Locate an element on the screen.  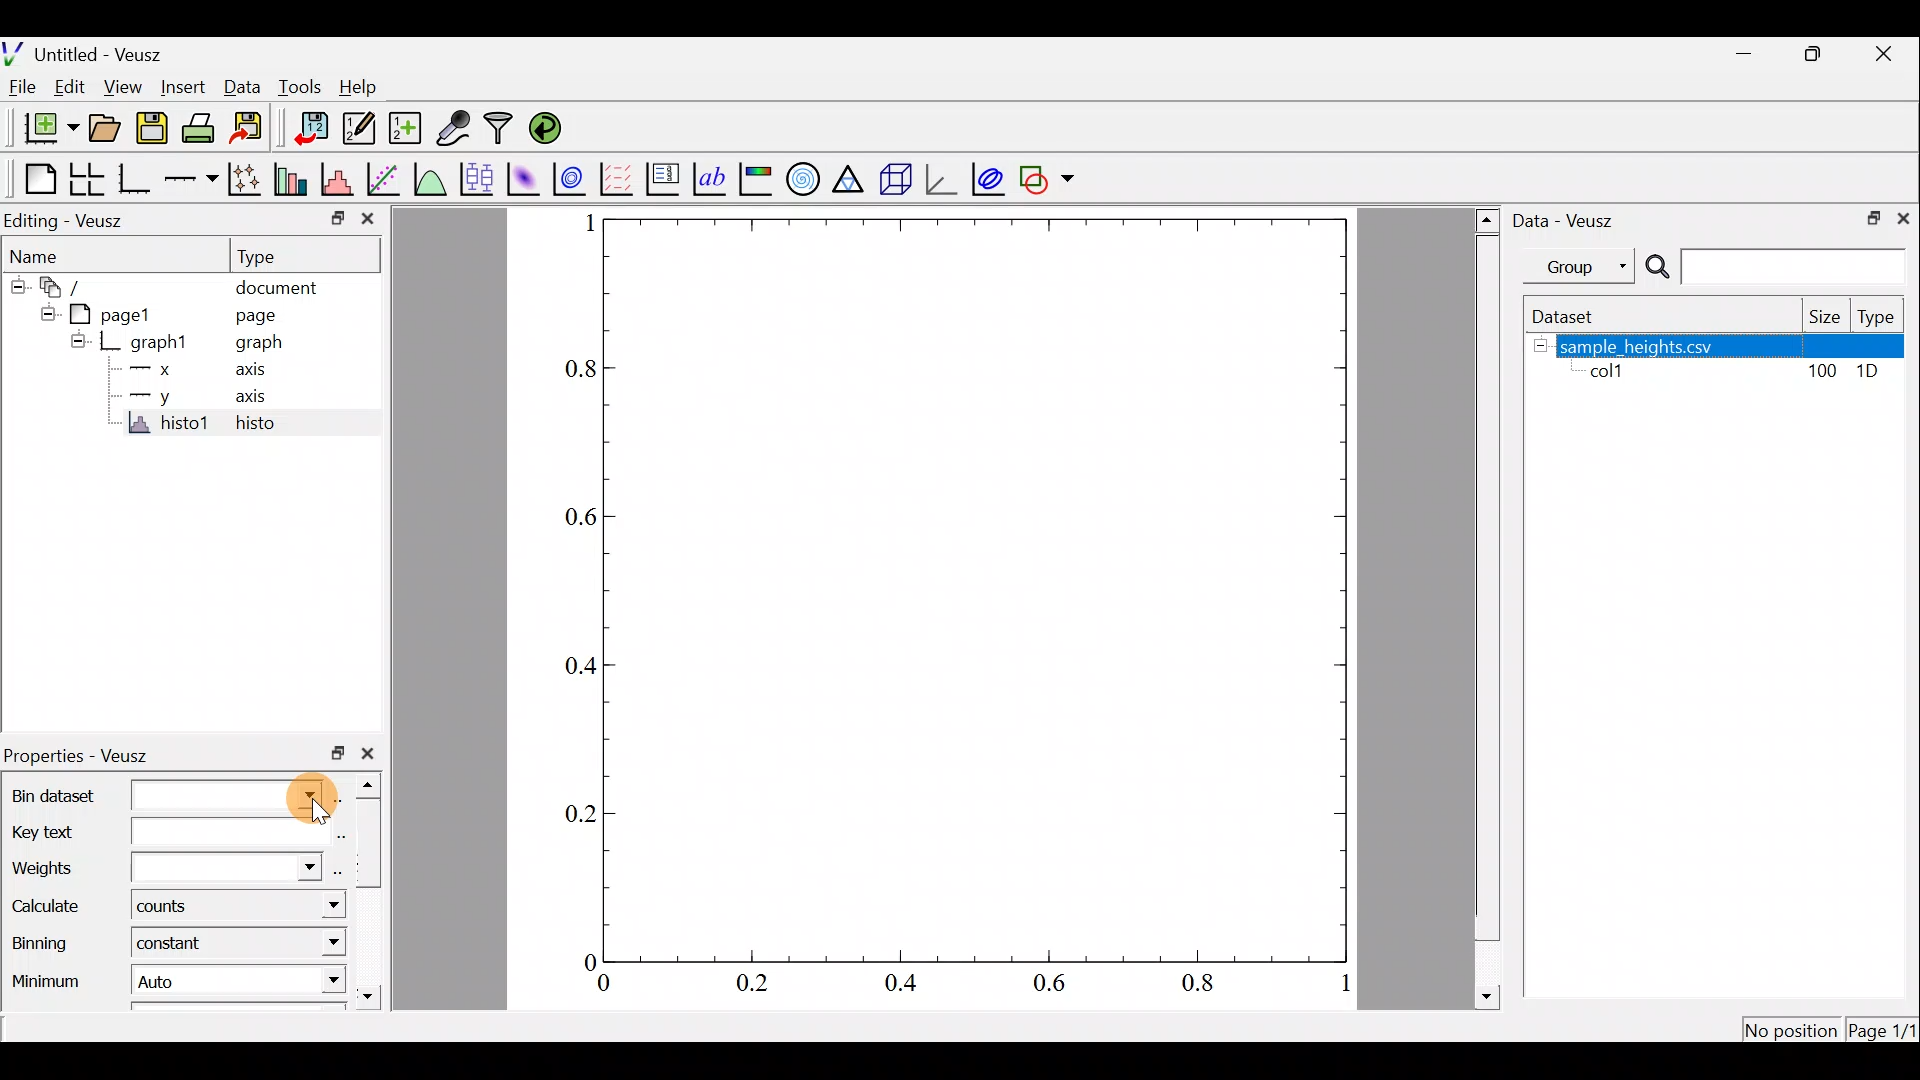
plot key is located at coordinates (666, 177).